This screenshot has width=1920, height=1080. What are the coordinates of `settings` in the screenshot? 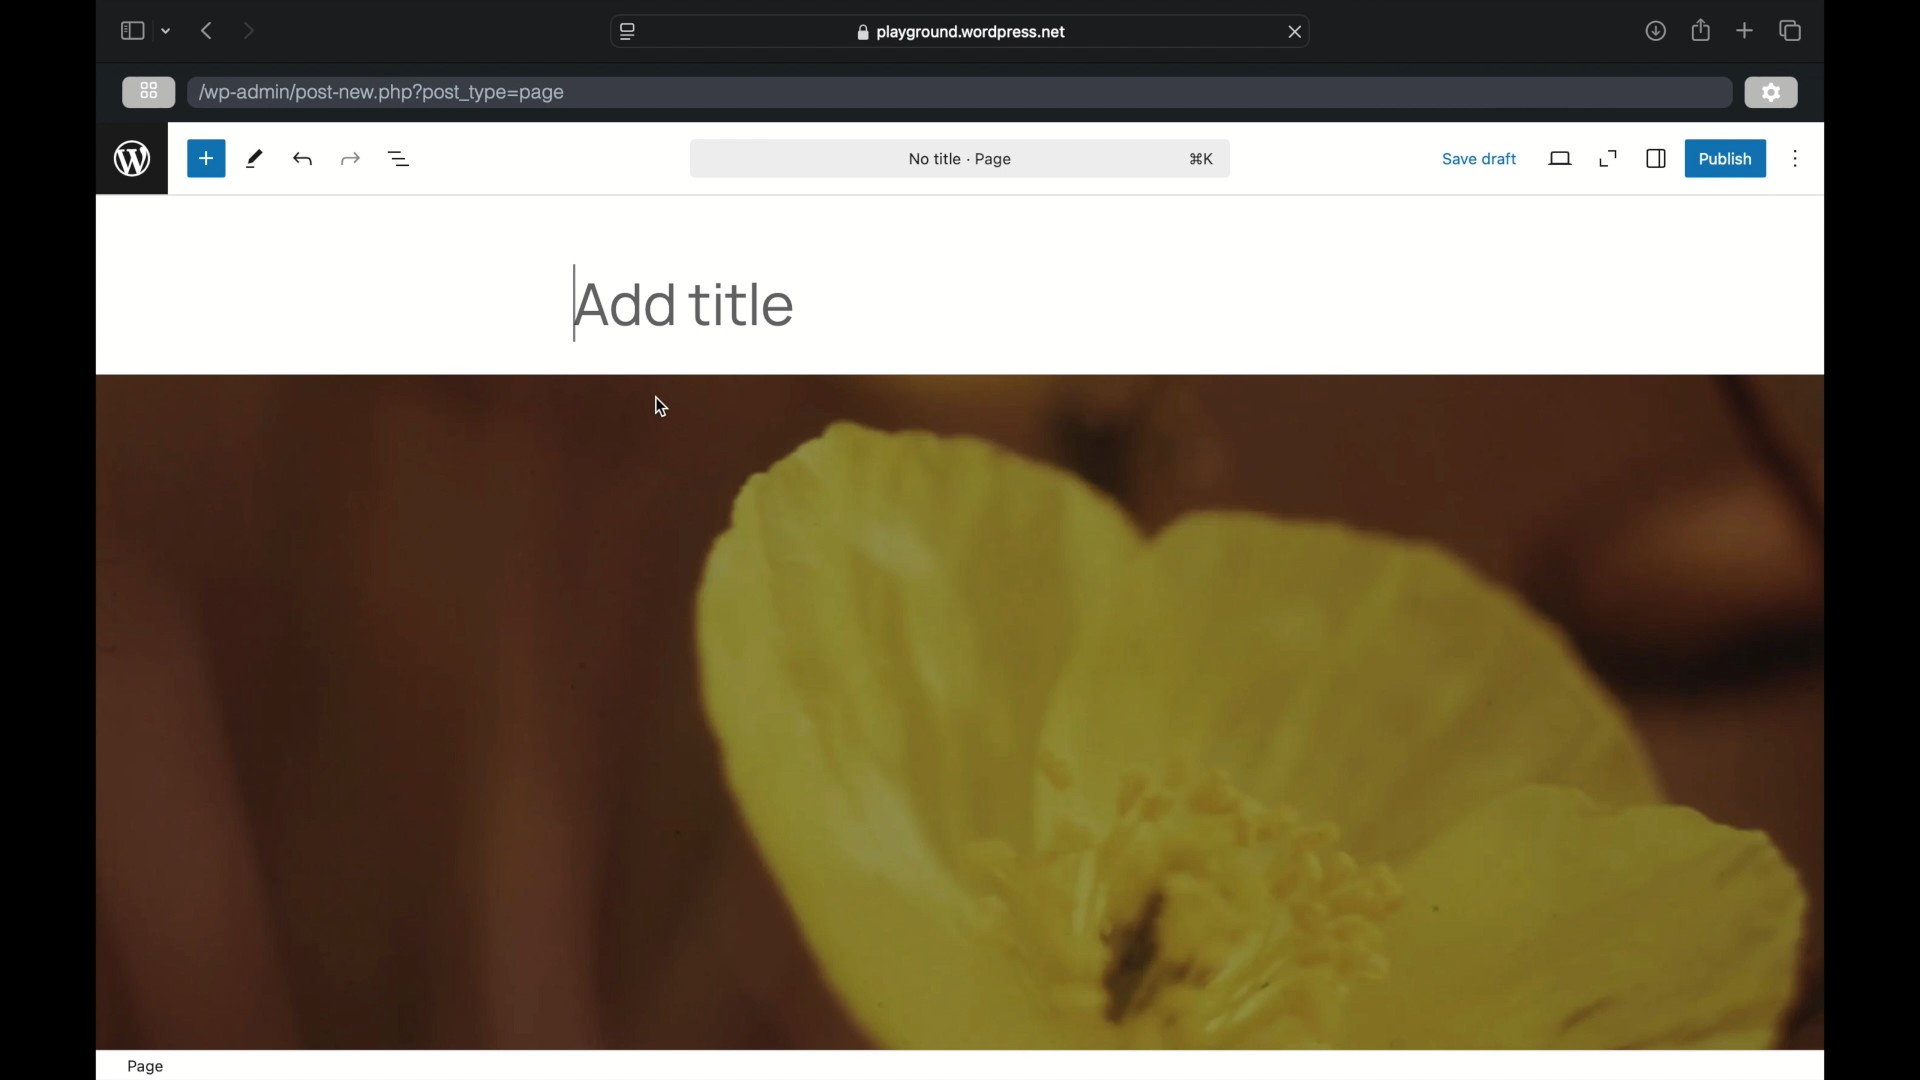 It's located at (1771, 91).